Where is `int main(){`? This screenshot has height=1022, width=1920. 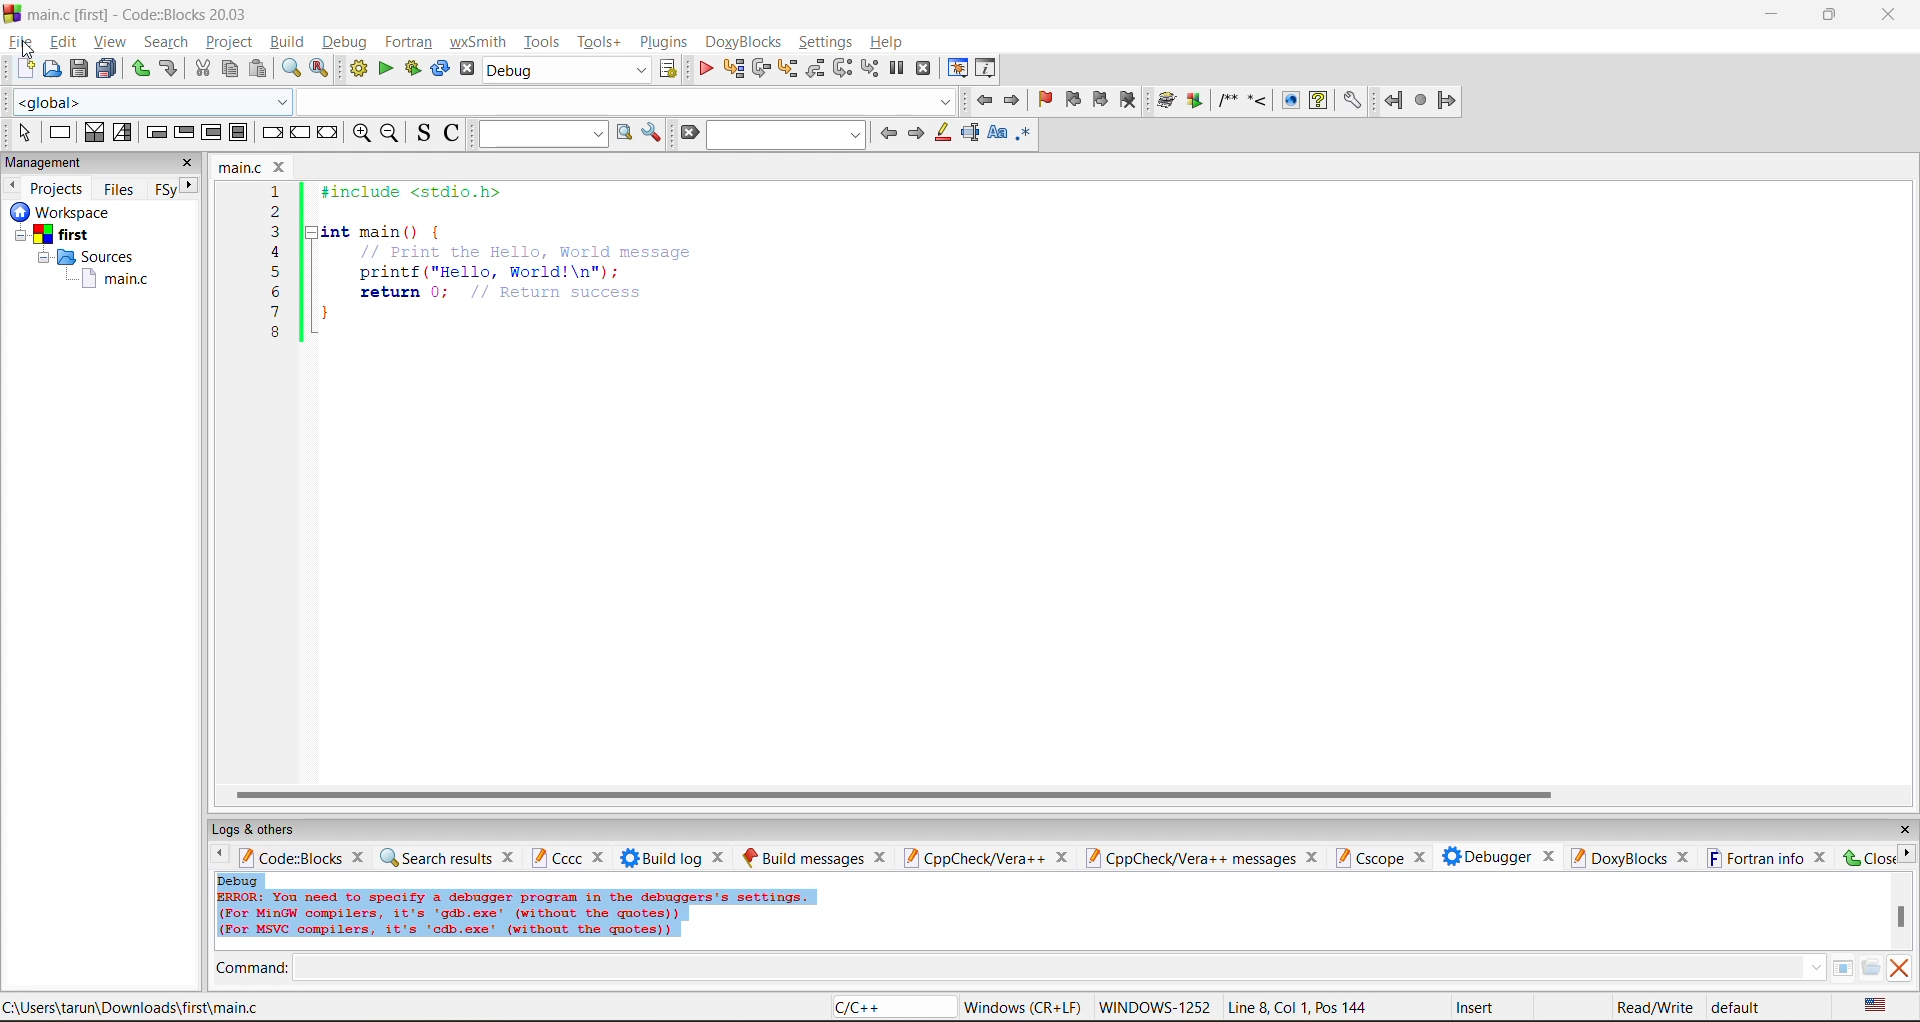
int main(){ is located at coordinates (396, 231).